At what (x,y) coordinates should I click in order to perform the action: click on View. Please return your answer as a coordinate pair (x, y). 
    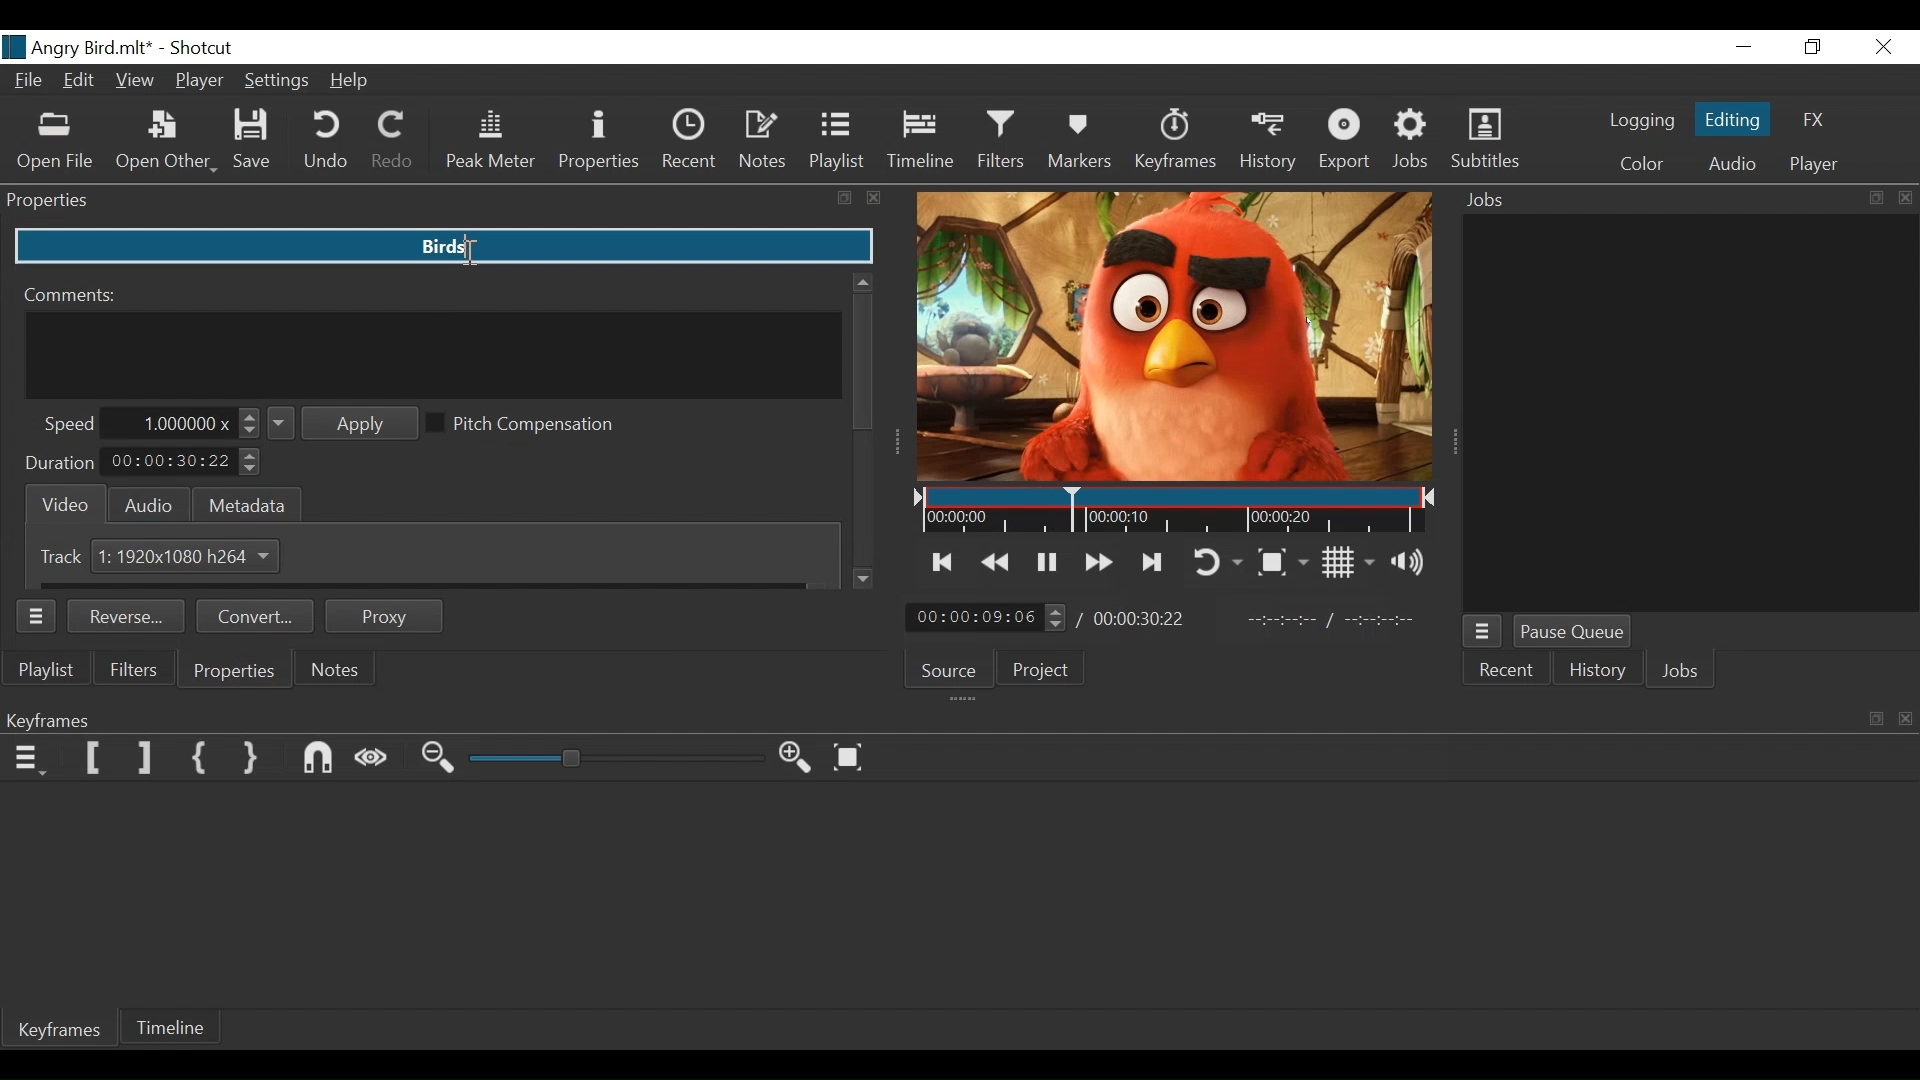
    Looking at the image, I should click on (137, 80).